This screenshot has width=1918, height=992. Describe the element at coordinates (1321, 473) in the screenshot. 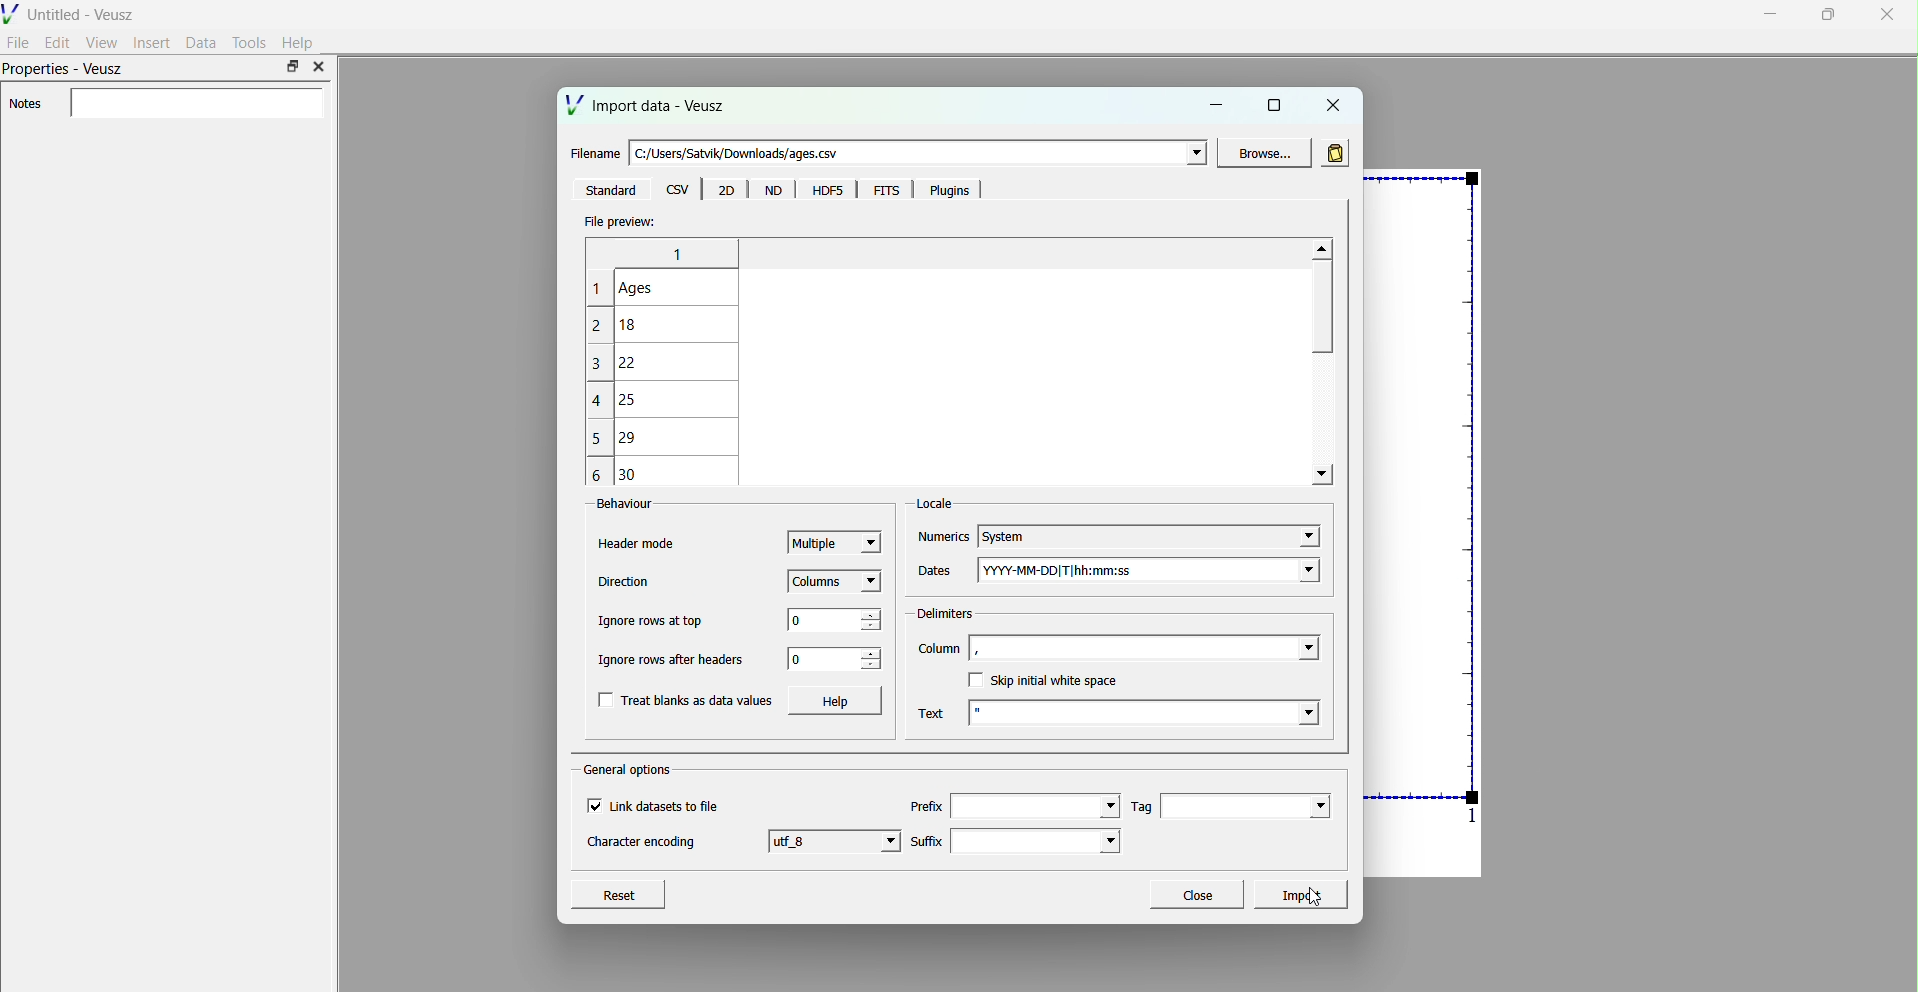

I see `move down` at that location.